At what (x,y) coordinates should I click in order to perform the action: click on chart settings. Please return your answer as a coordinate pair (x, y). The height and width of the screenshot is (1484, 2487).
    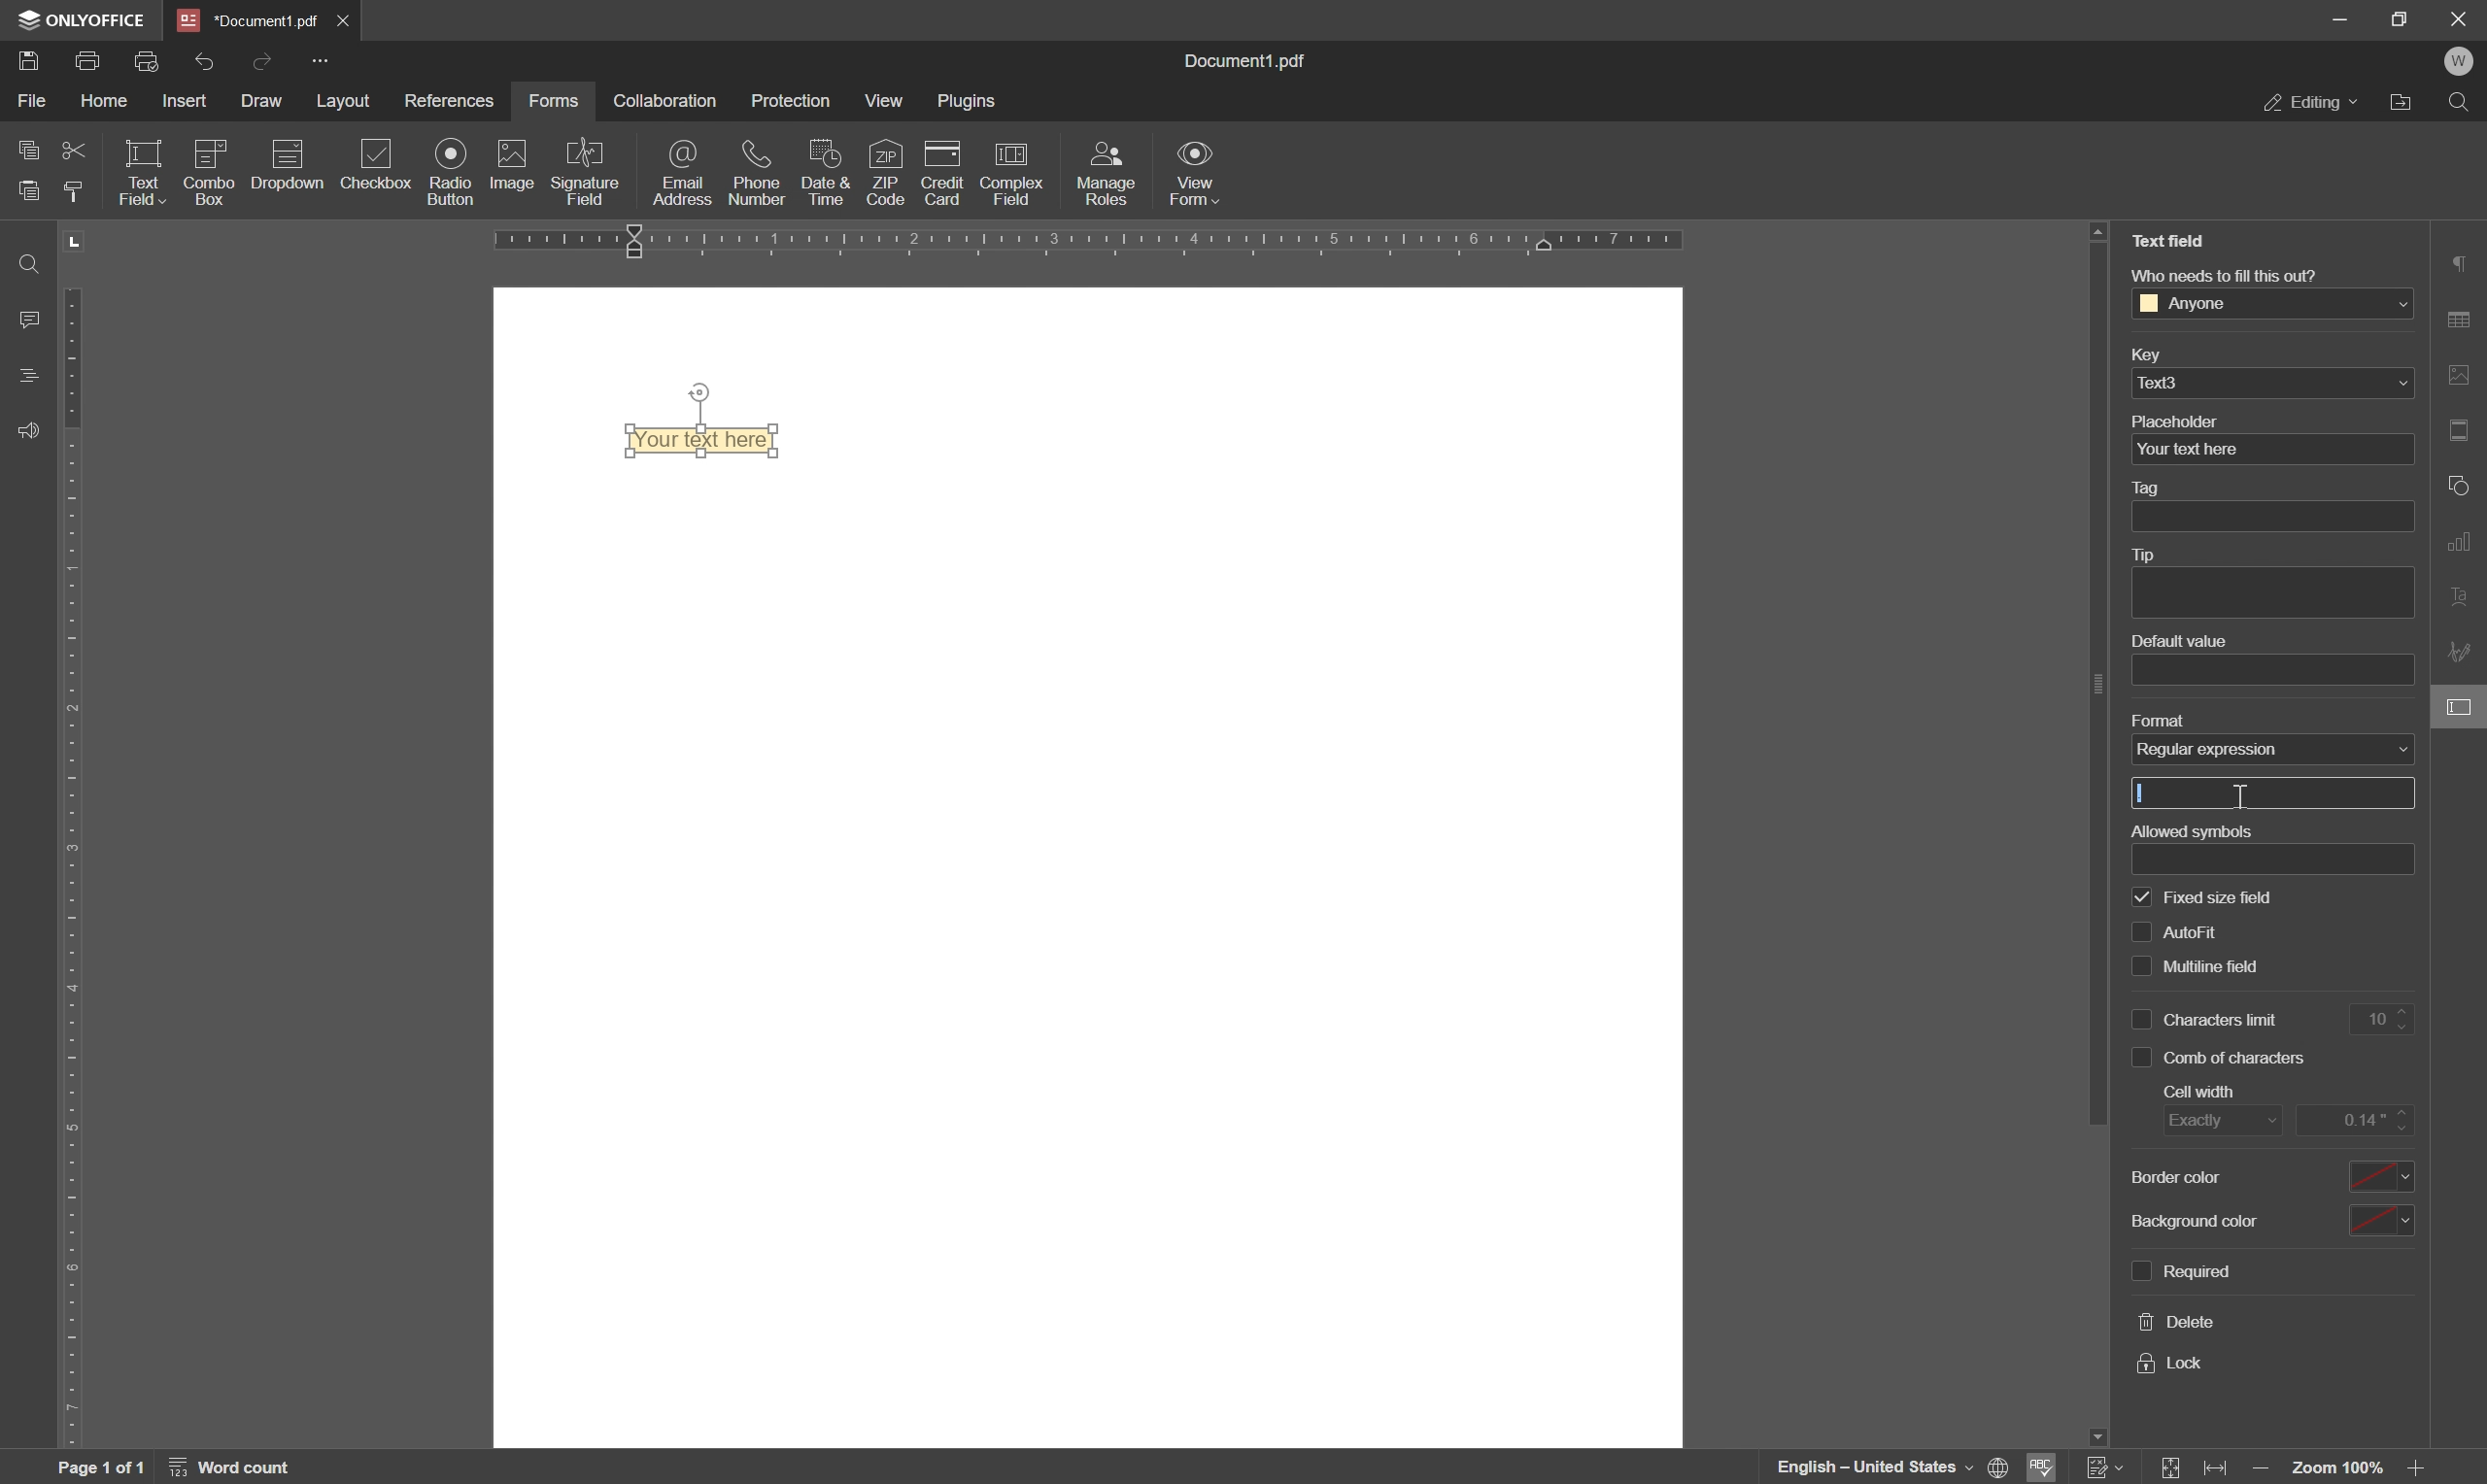
    Looking at the image, I should click on (2464, 545).